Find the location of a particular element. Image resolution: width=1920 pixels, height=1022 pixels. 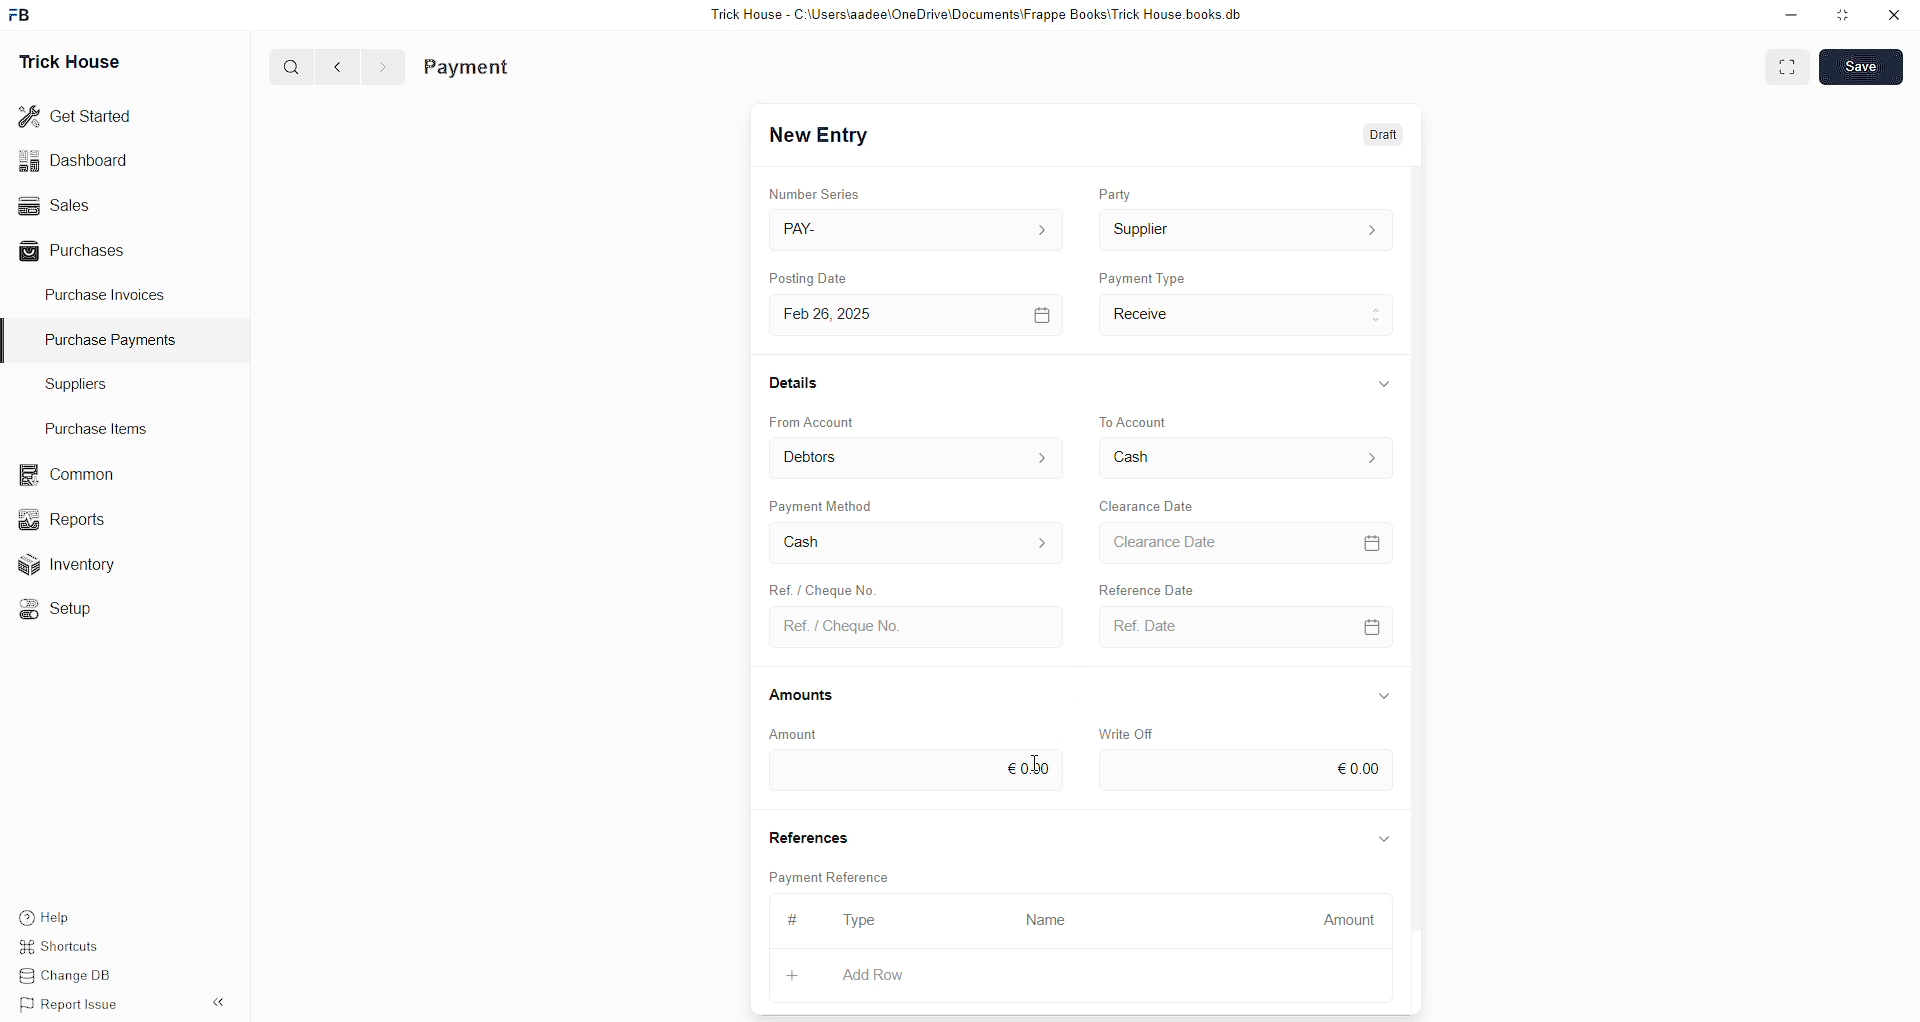

Save is located at coordinates (1859, 68).